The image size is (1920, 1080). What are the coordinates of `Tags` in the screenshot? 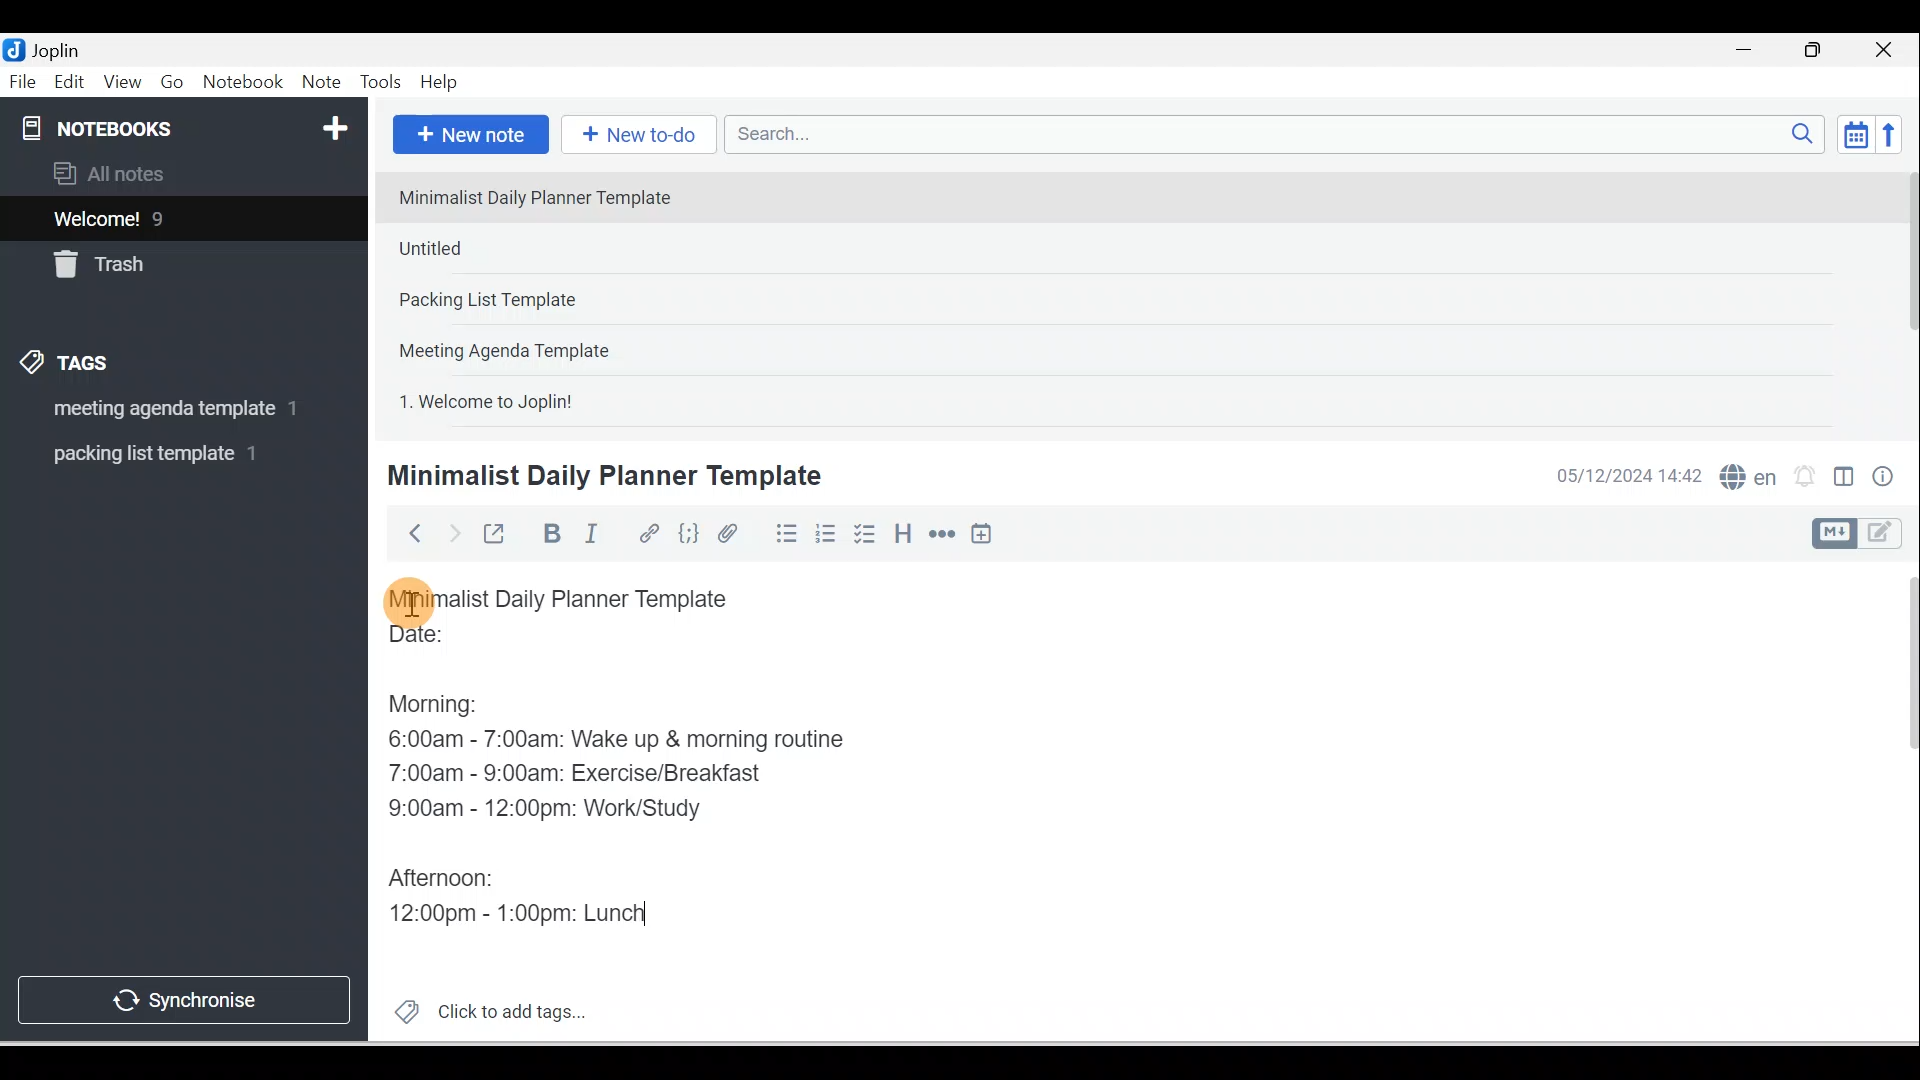 It's located at (71, 366).